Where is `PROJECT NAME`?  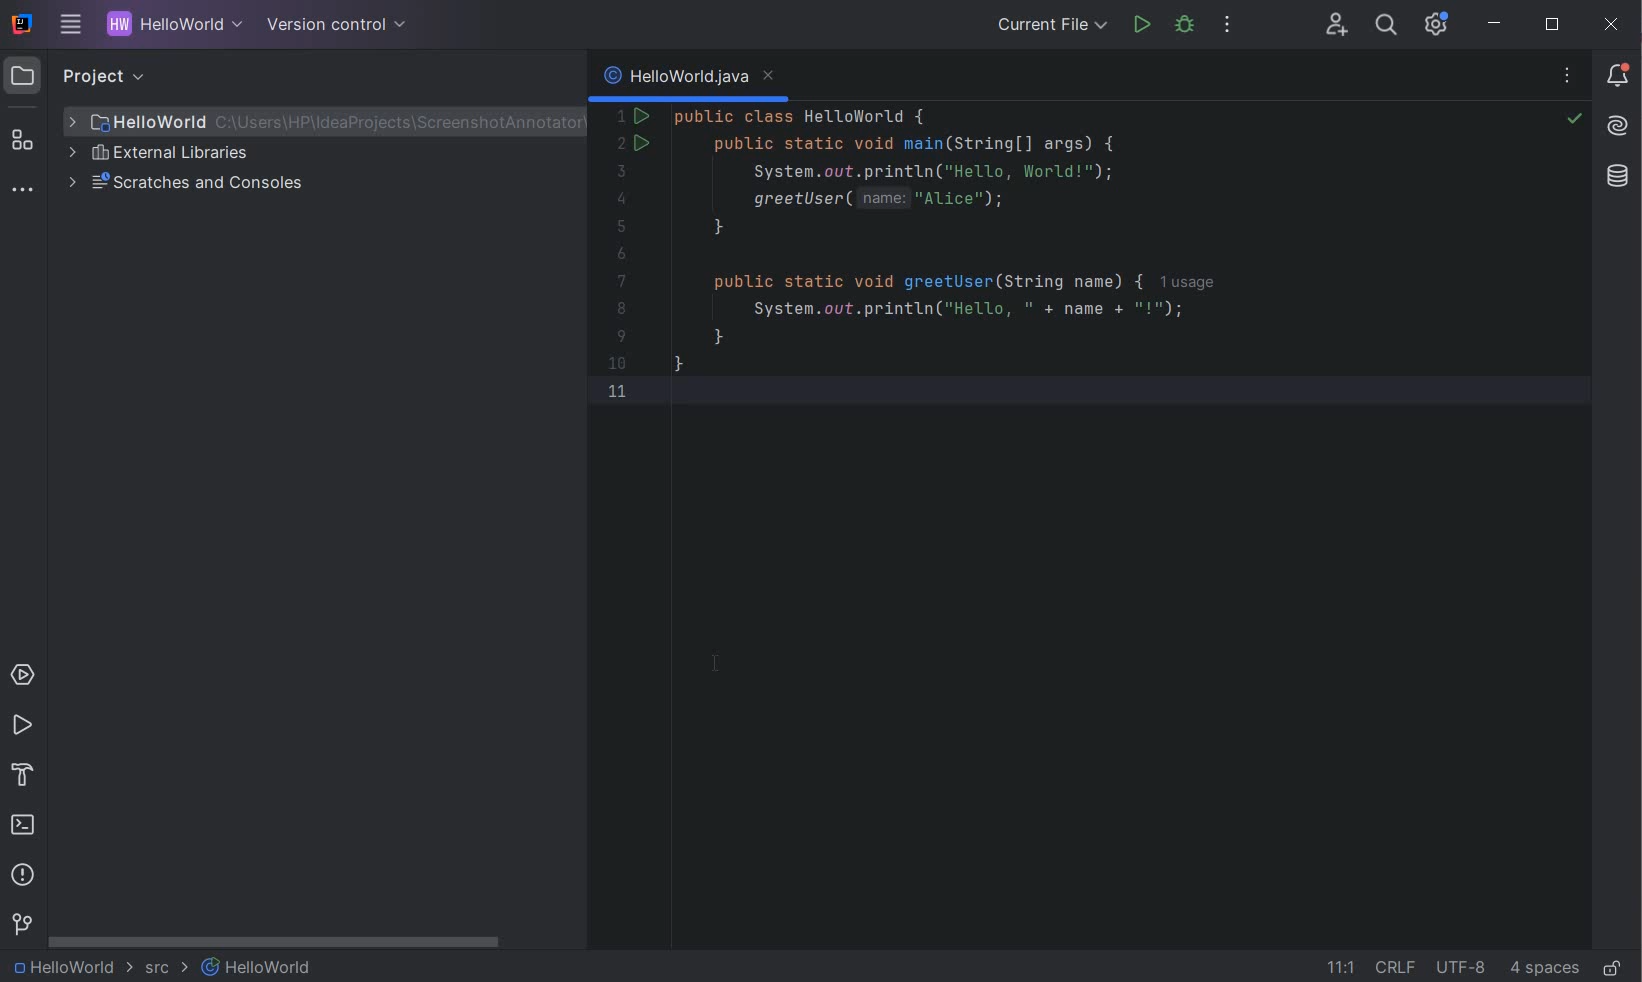
PROJECT NAME is located at coordinates (70, 968).